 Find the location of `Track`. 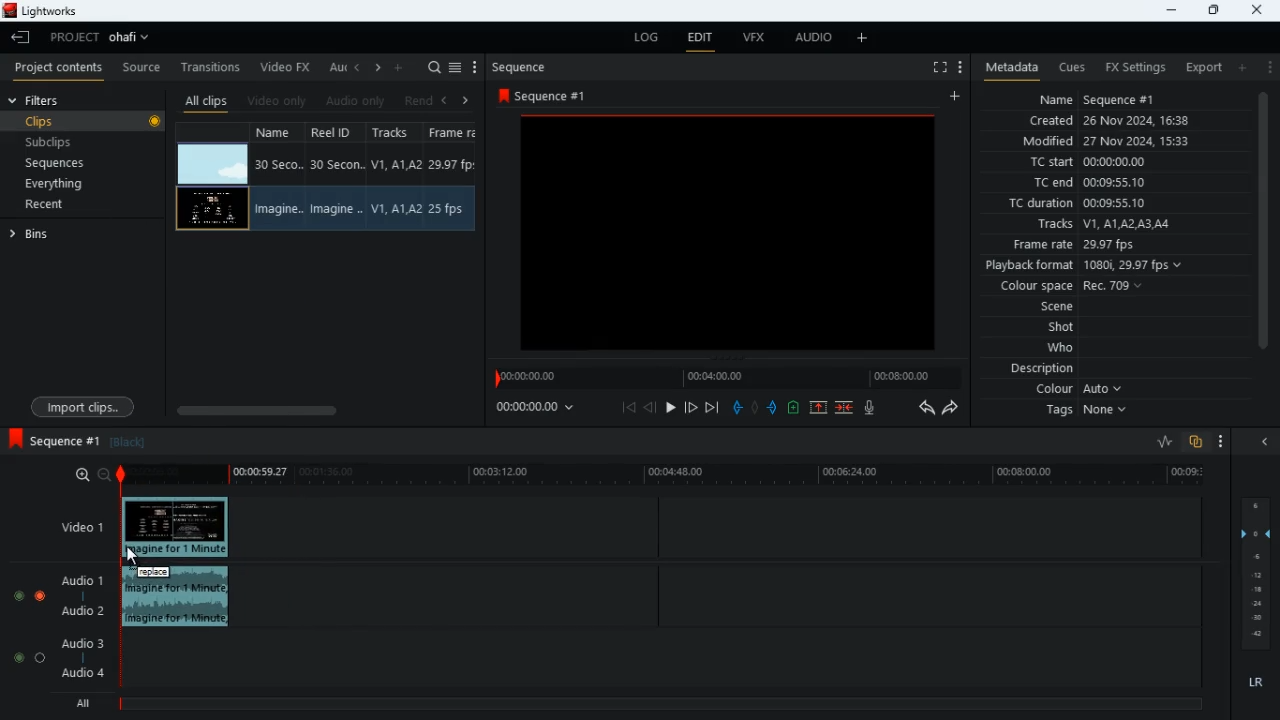

Track is located at coordinates (398, 164).